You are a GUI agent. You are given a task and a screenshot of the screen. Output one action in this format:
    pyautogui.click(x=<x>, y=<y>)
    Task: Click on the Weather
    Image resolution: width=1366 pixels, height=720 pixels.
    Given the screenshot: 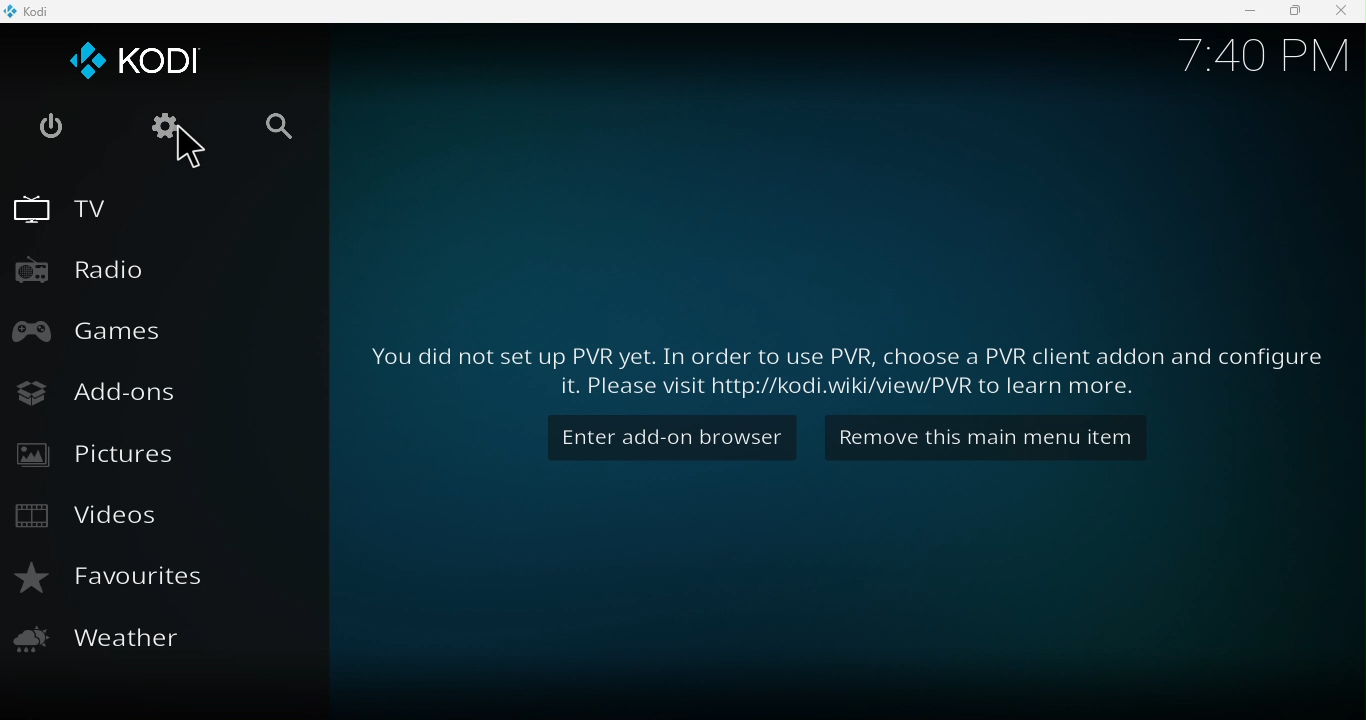 What is the action you would take?
    pyautogui.click(x=98, y=640)
    